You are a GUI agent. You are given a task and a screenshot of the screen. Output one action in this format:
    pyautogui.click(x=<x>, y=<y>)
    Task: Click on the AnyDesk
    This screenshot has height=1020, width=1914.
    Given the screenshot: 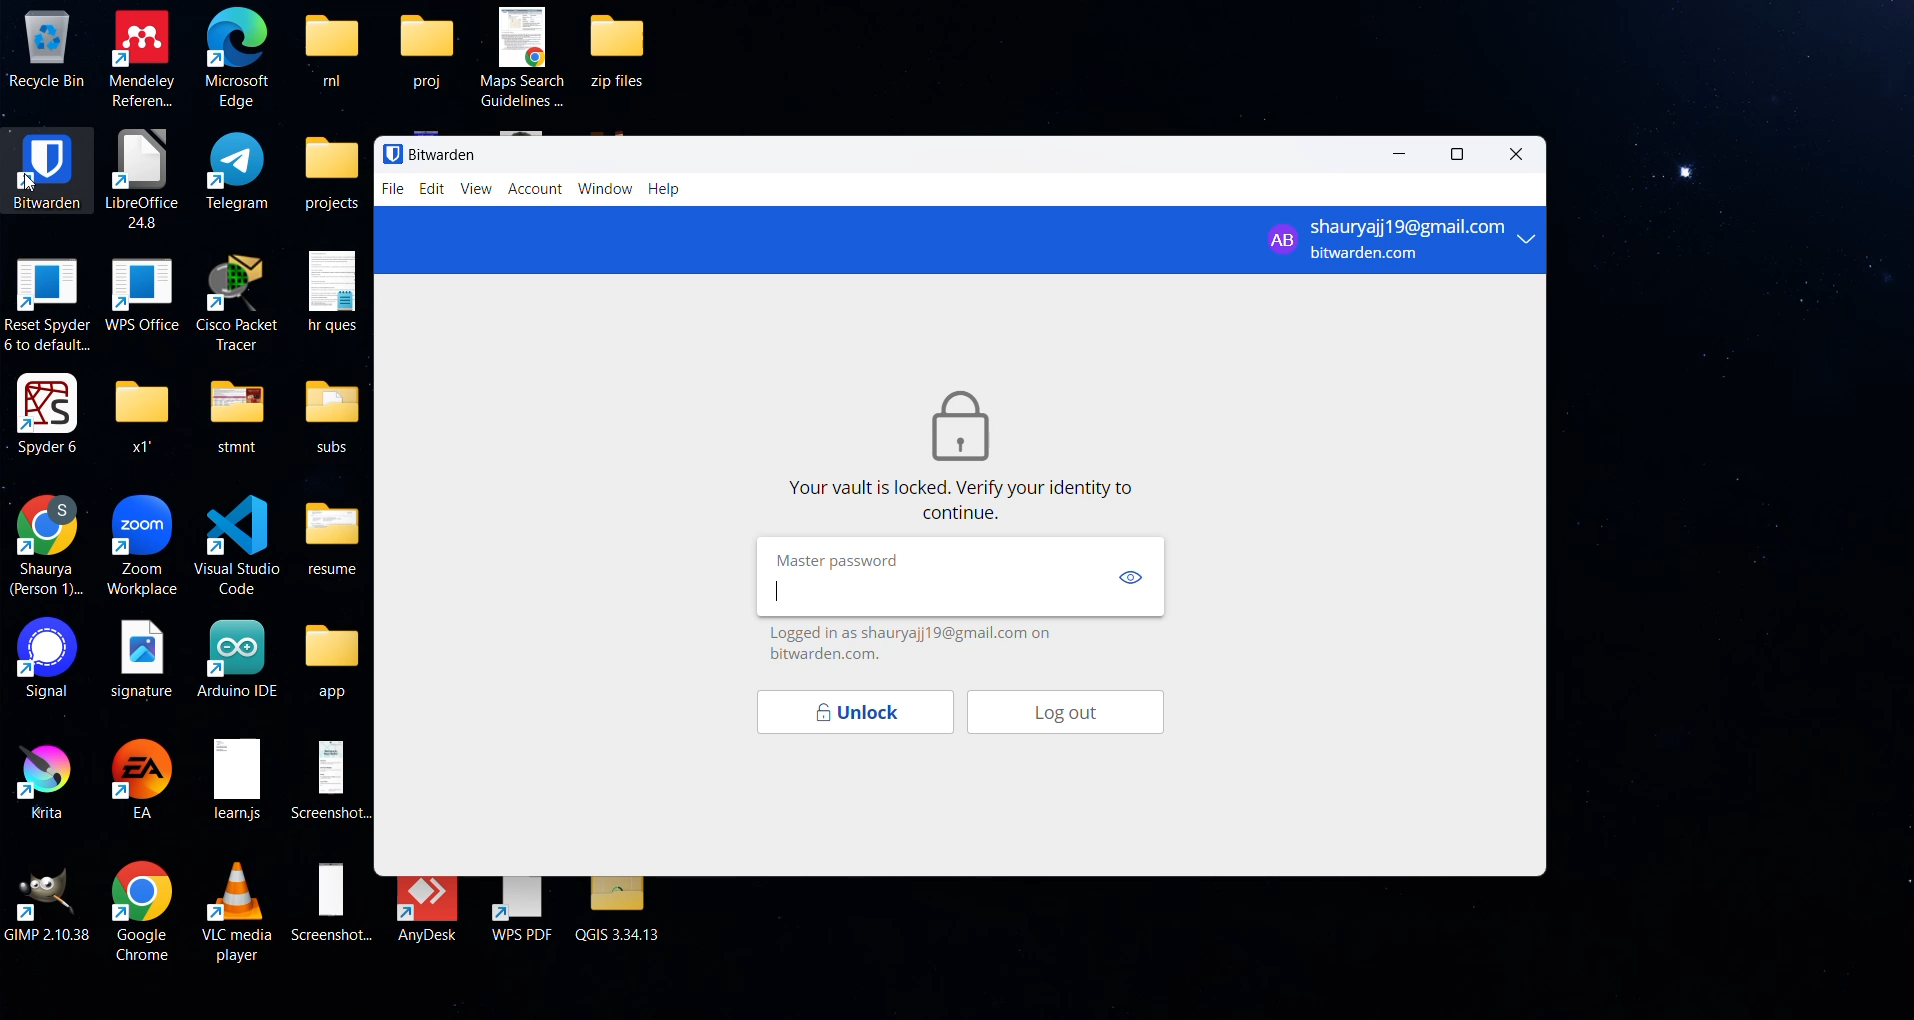 What is the action you would take?
    pyautogui.click(x=430, y=910)
    